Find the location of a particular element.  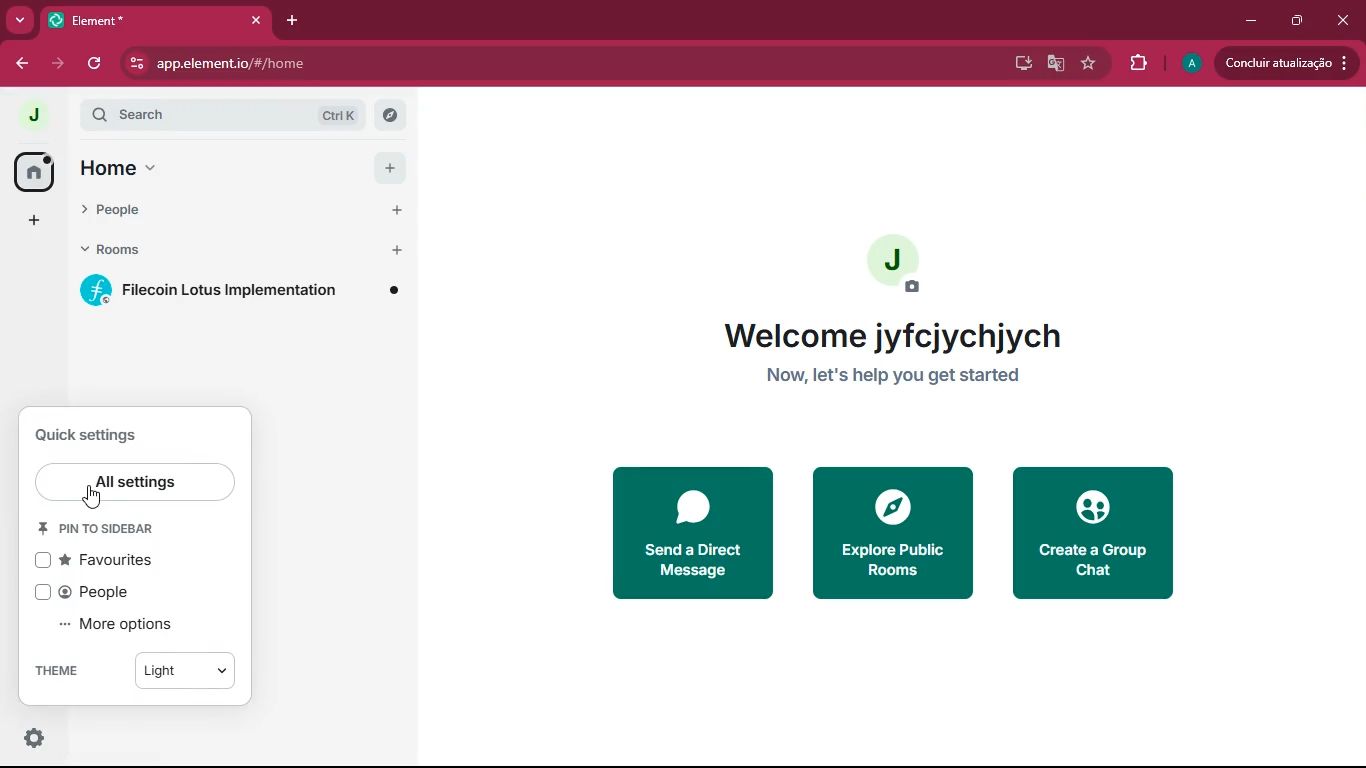

more is located at coordinates (36, 220).